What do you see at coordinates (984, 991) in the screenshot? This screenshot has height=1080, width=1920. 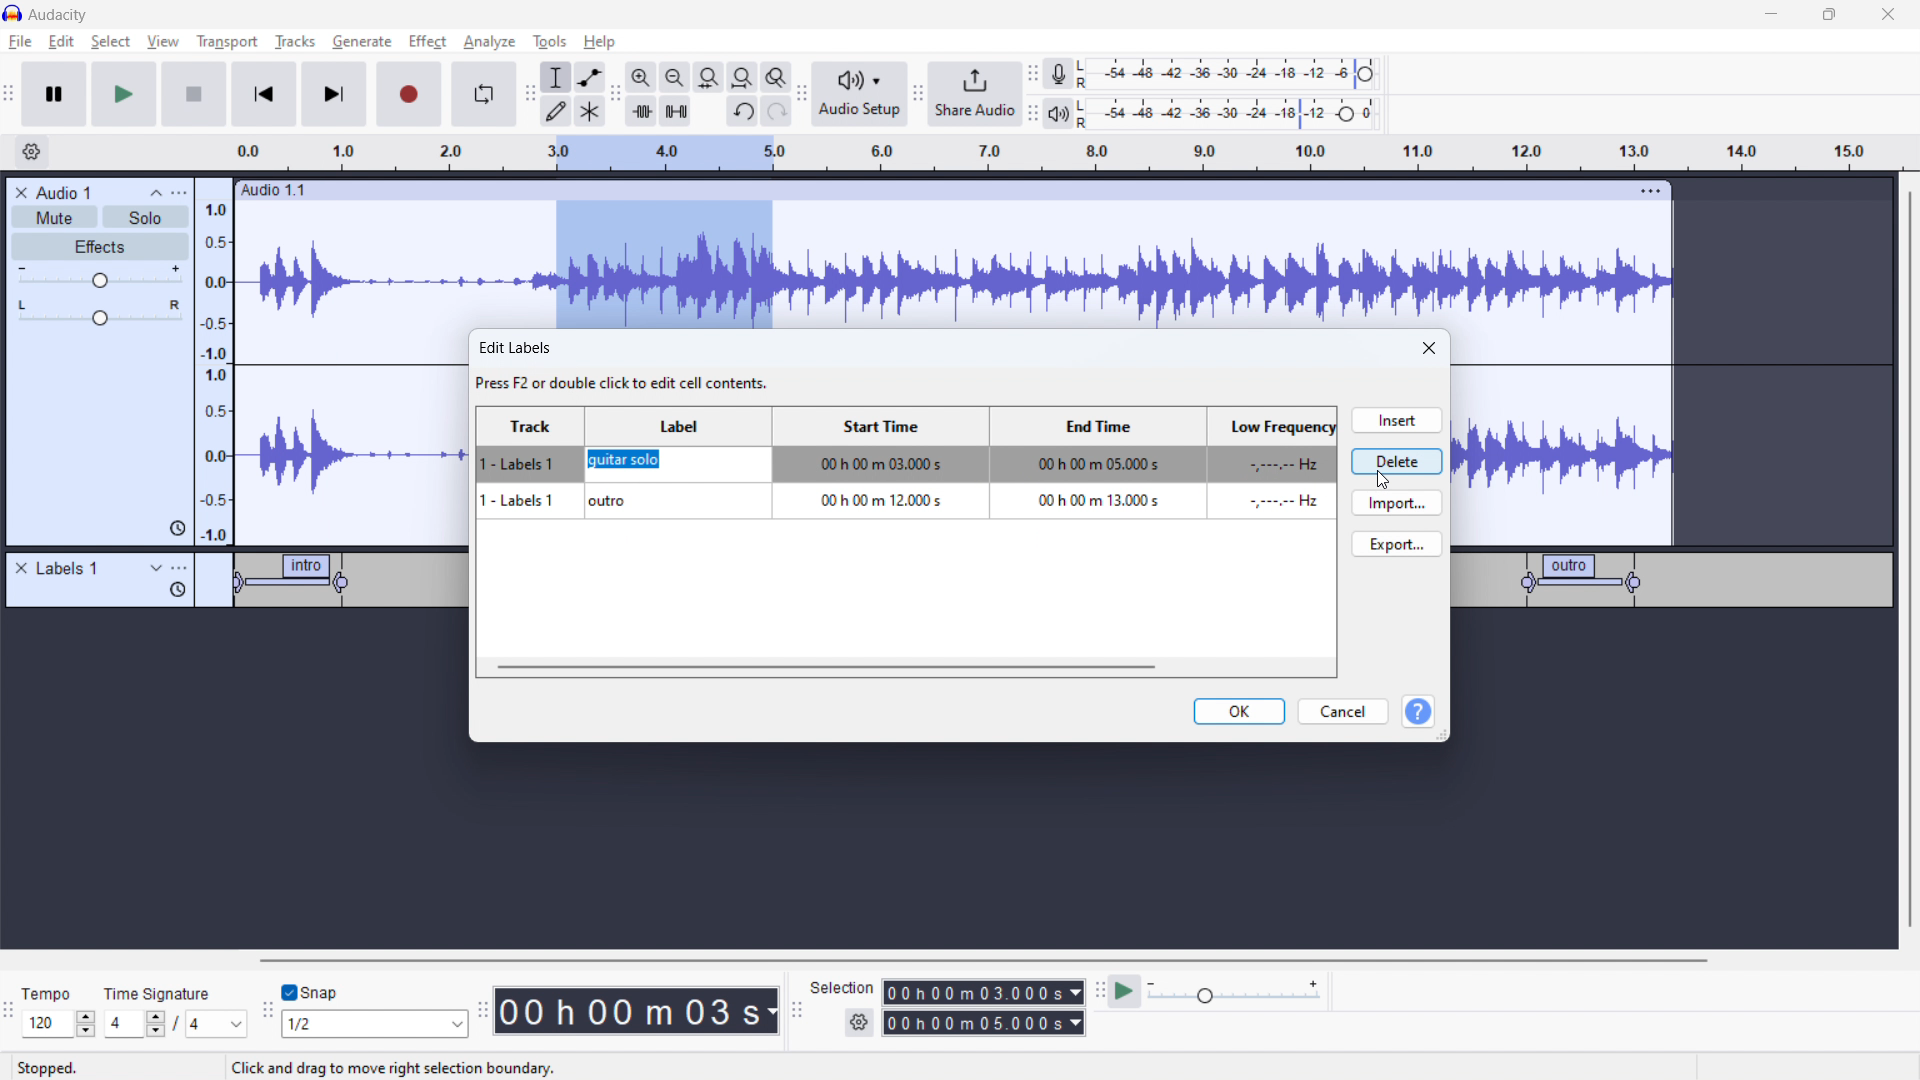 I see `selection start time` at bounding box center [984, 991].